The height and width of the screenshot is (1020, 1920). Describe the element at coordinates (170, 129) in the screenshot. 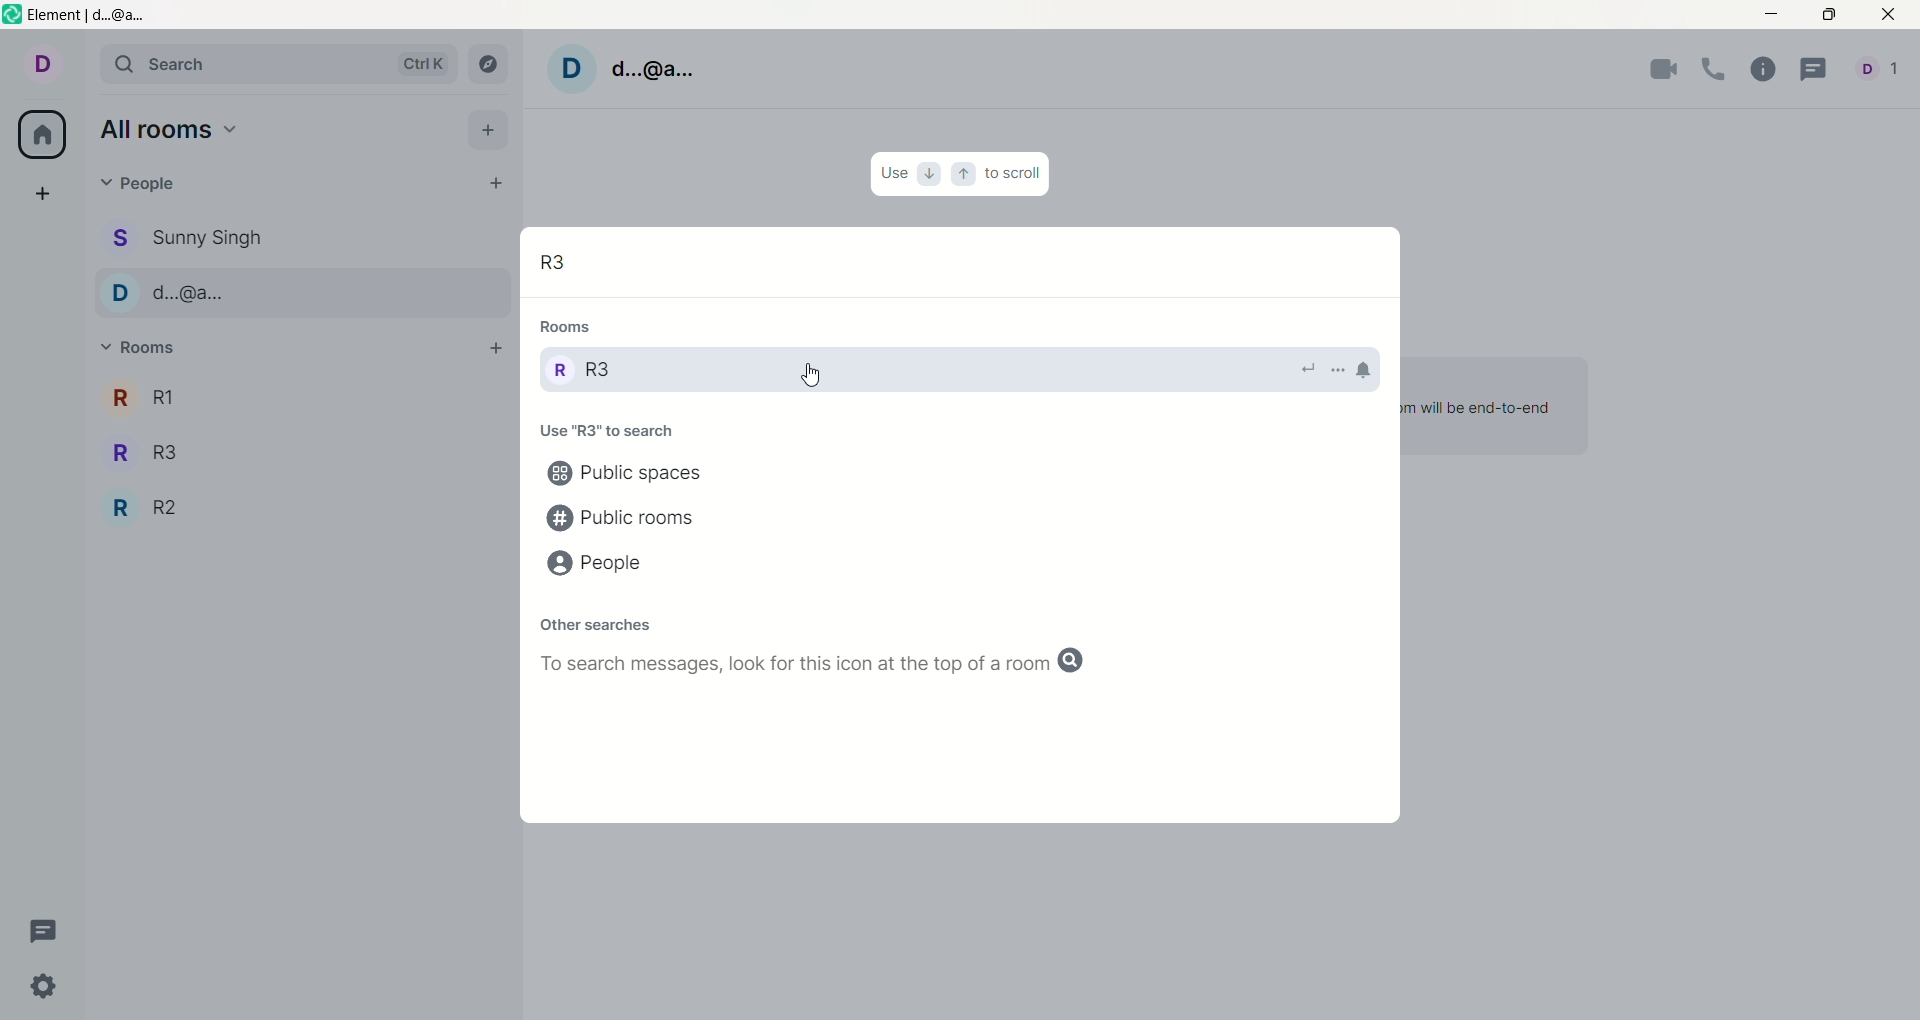

I see `all rooms` at that location.